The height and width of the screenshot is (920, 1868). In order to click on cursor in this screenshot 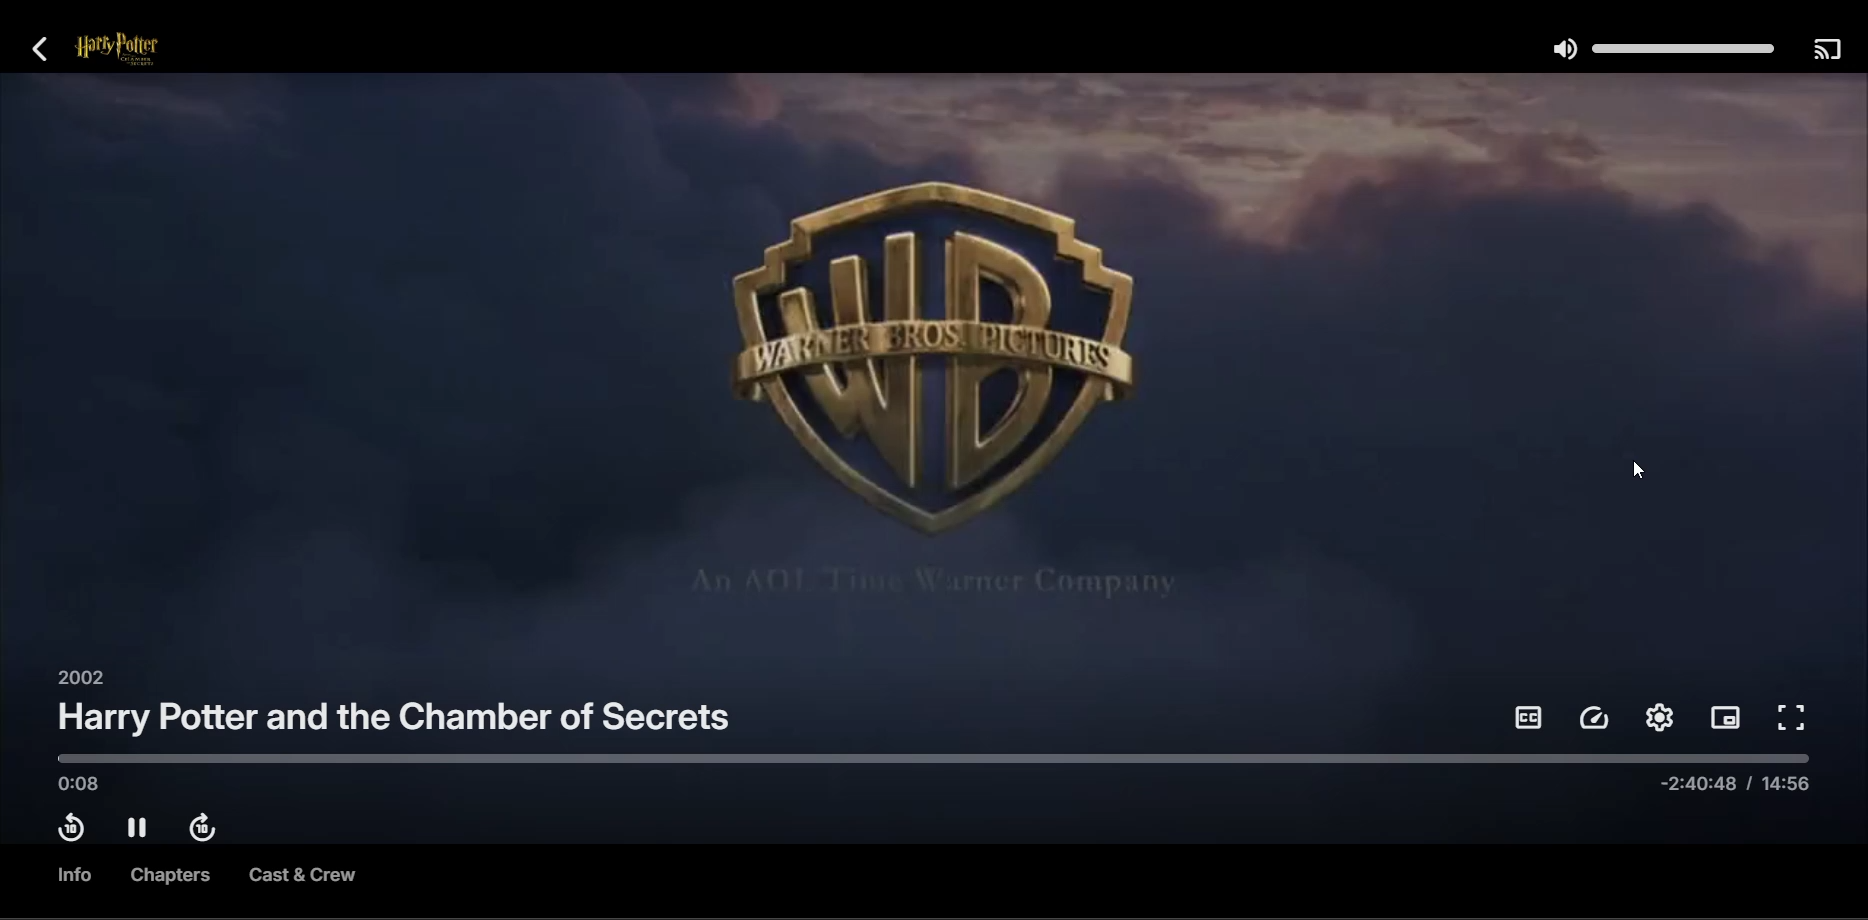, I will do `click(1639, 472)`.